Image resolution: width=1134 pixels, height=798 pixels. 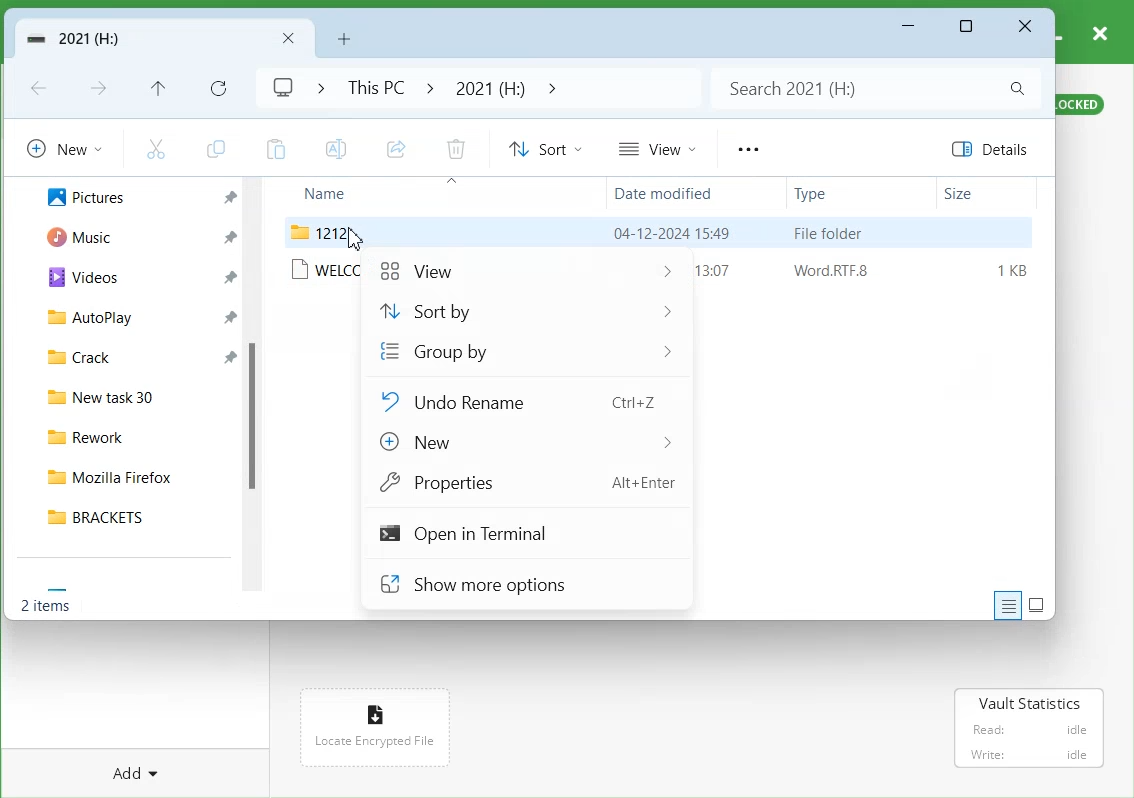 I want to click on Drop down box, so click(x=549, y=87).